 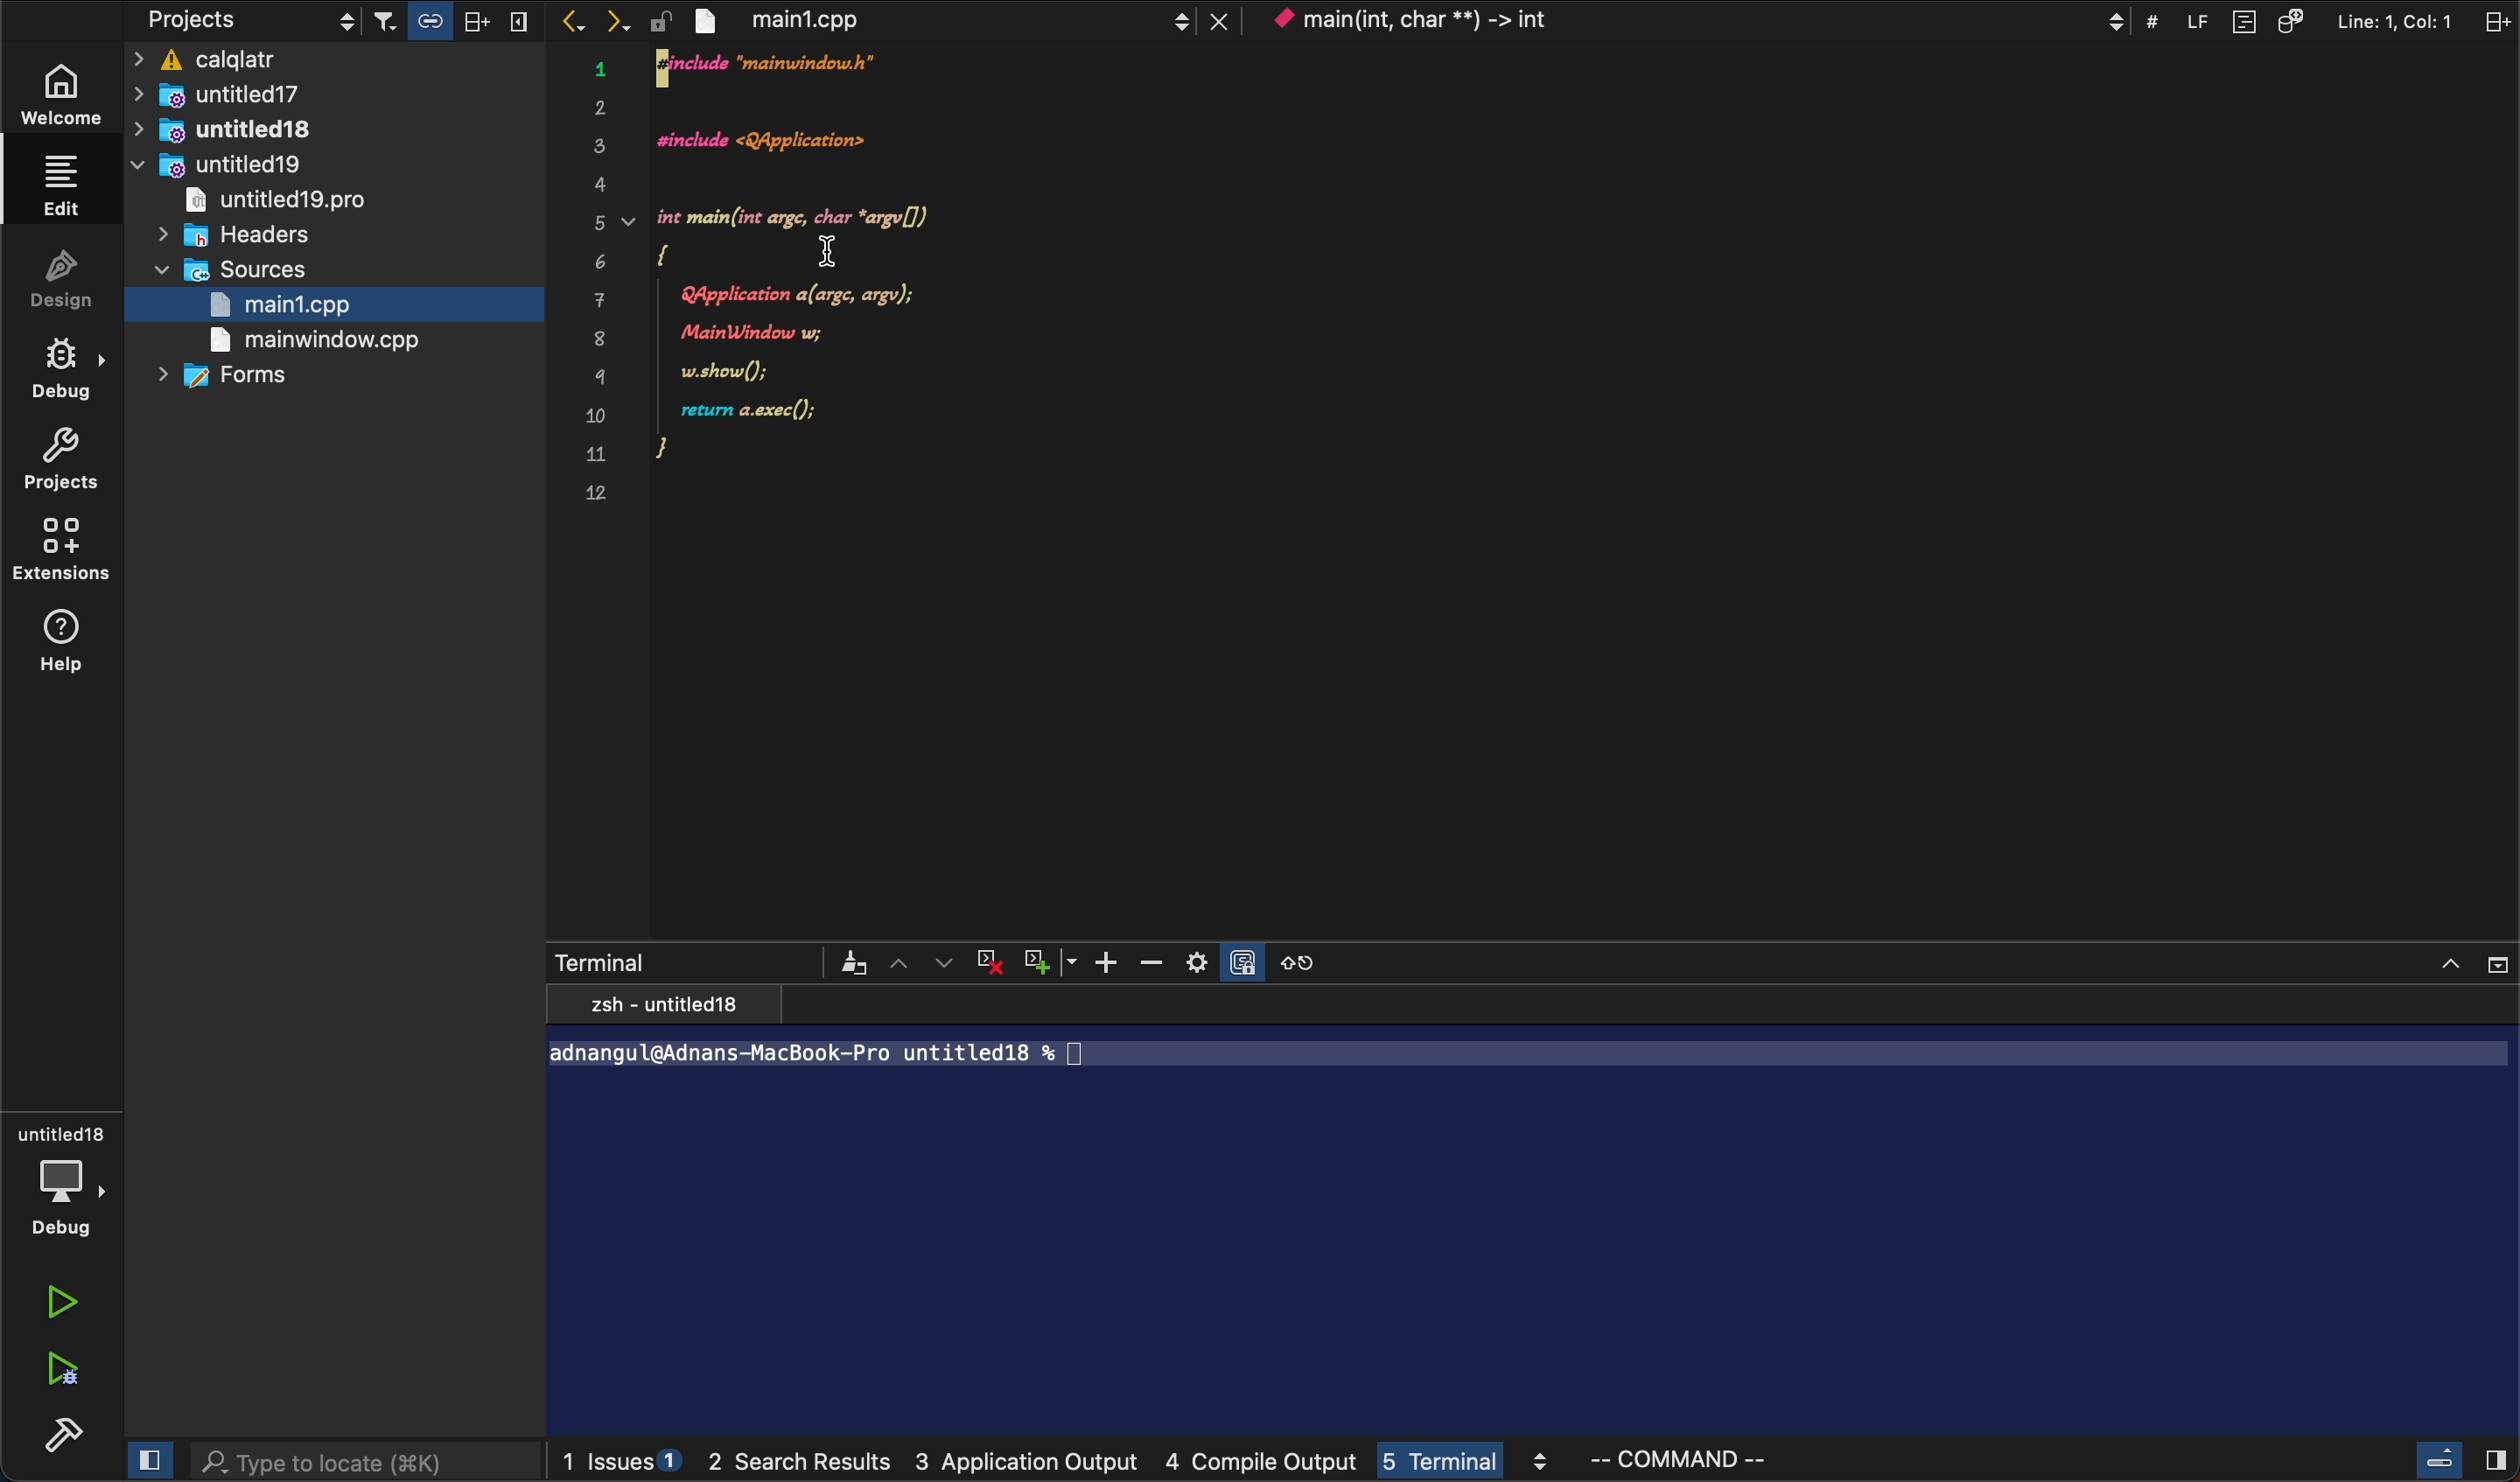 I want to click on untitled18, so click(x=231, y=129).